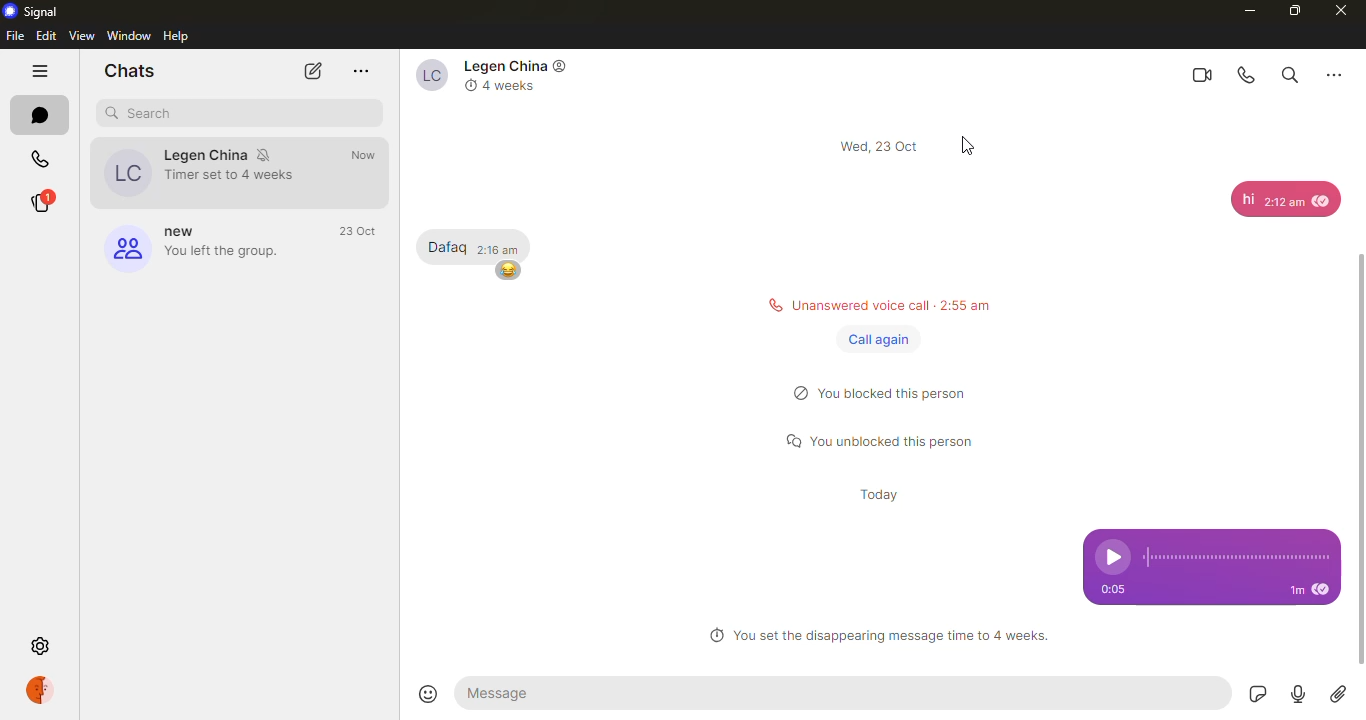  I want to click on contact, so click(507, 79).